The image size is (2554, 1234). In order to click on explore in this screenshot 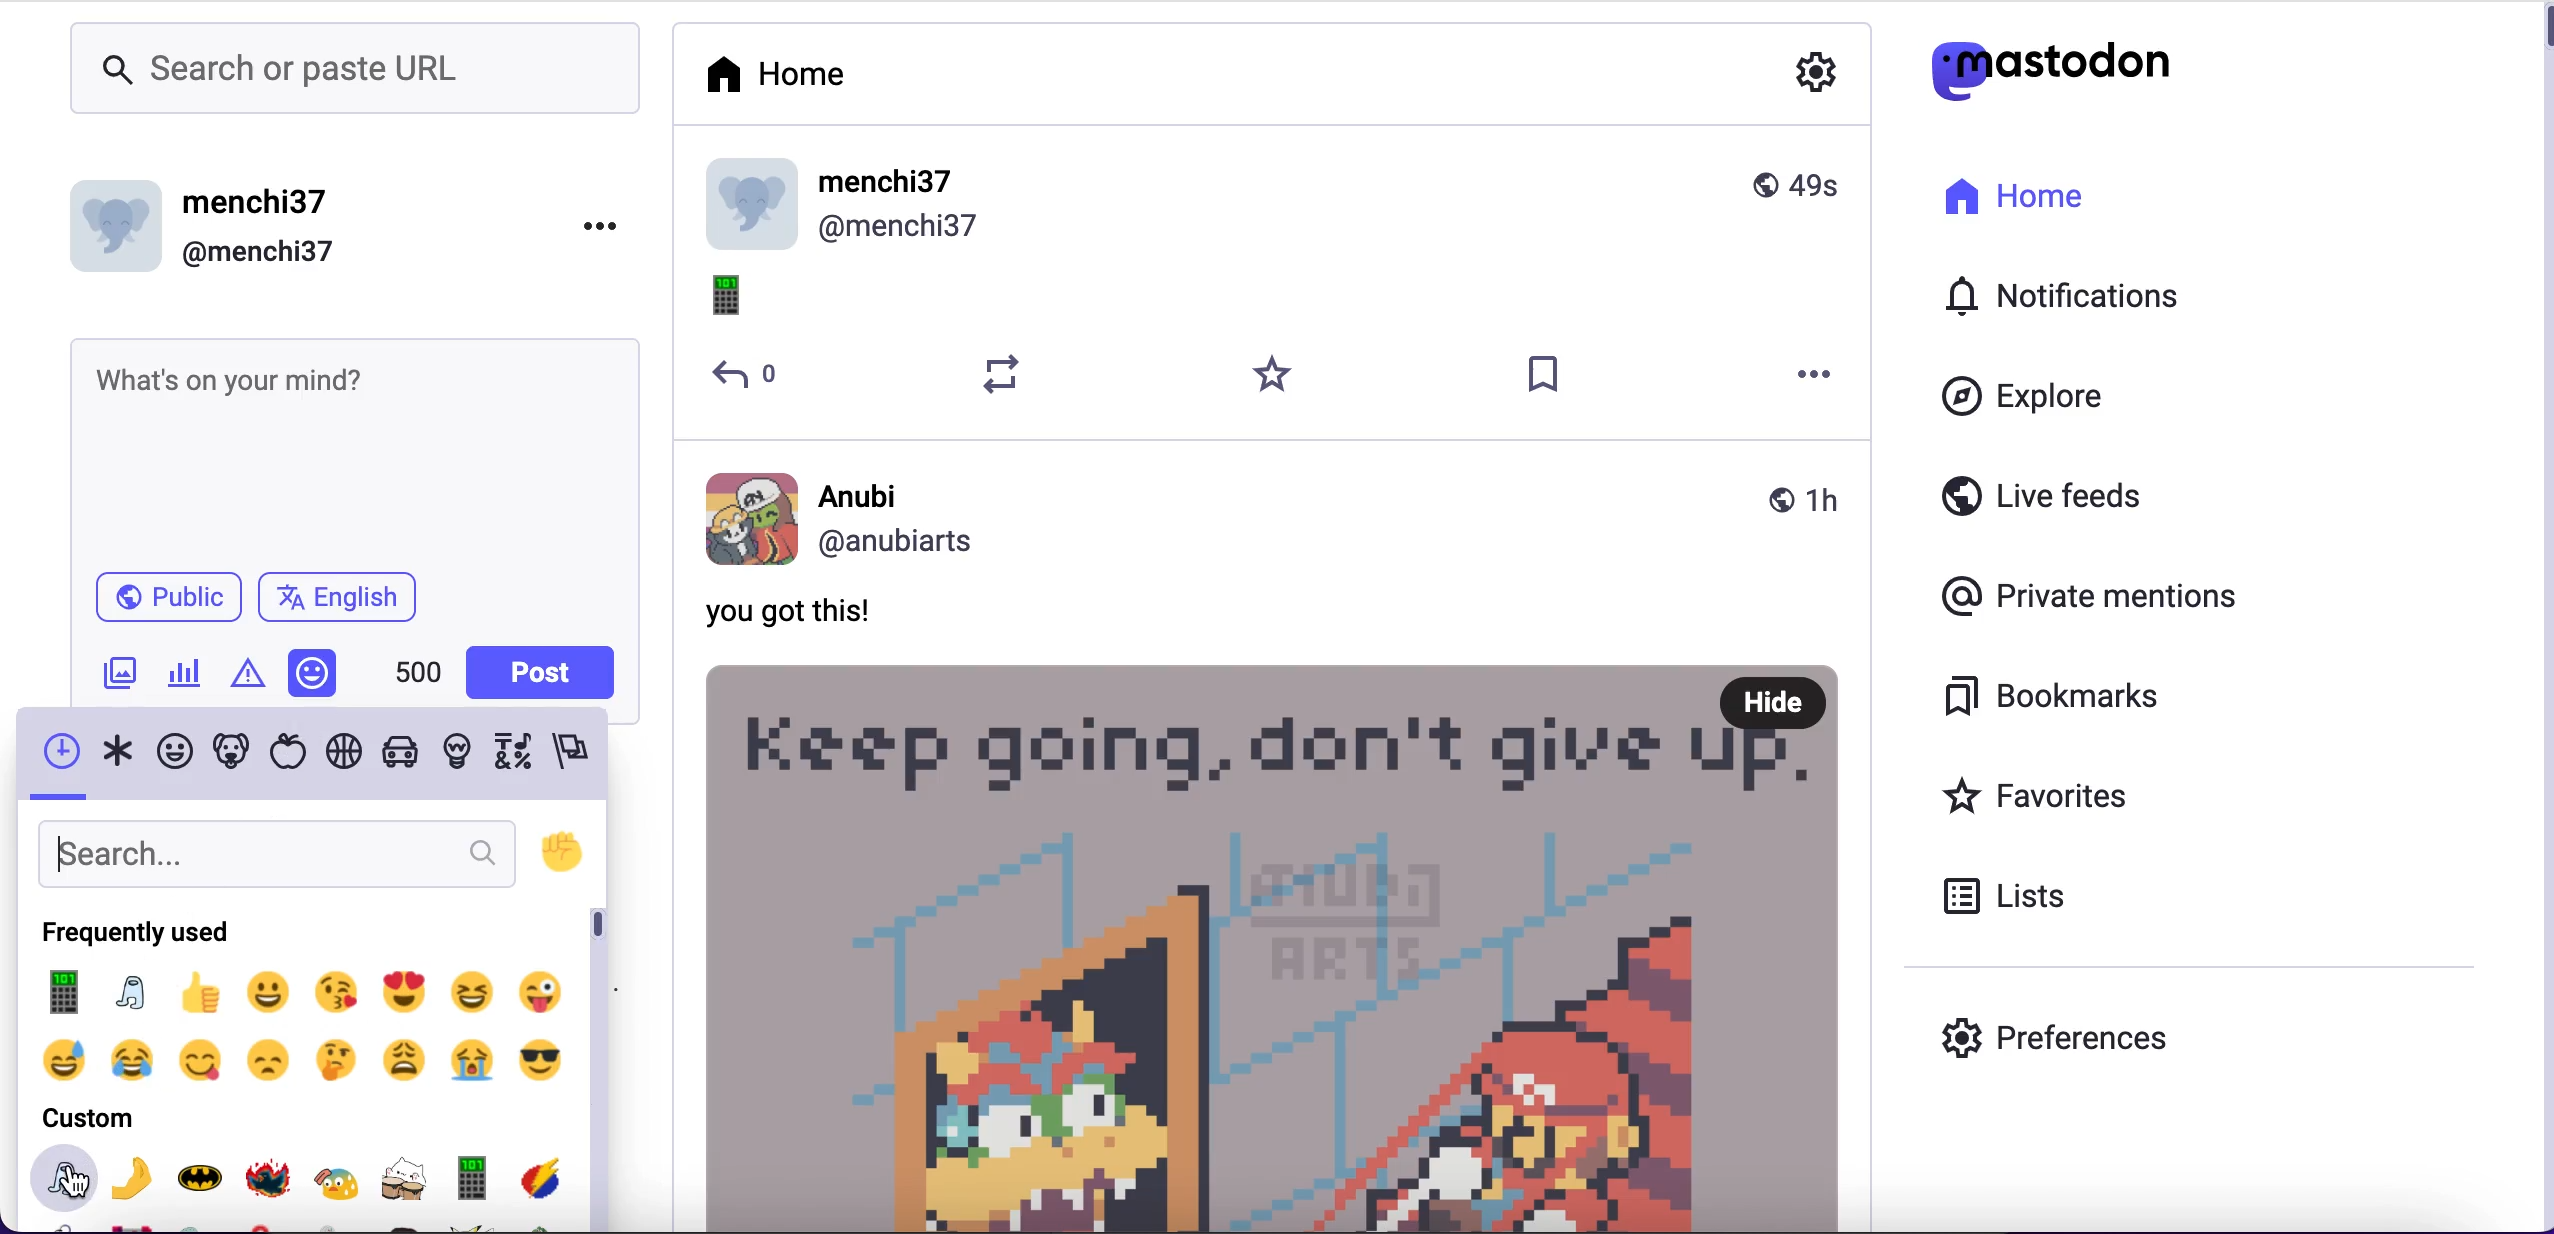, I will do `click(2014, 400)`.